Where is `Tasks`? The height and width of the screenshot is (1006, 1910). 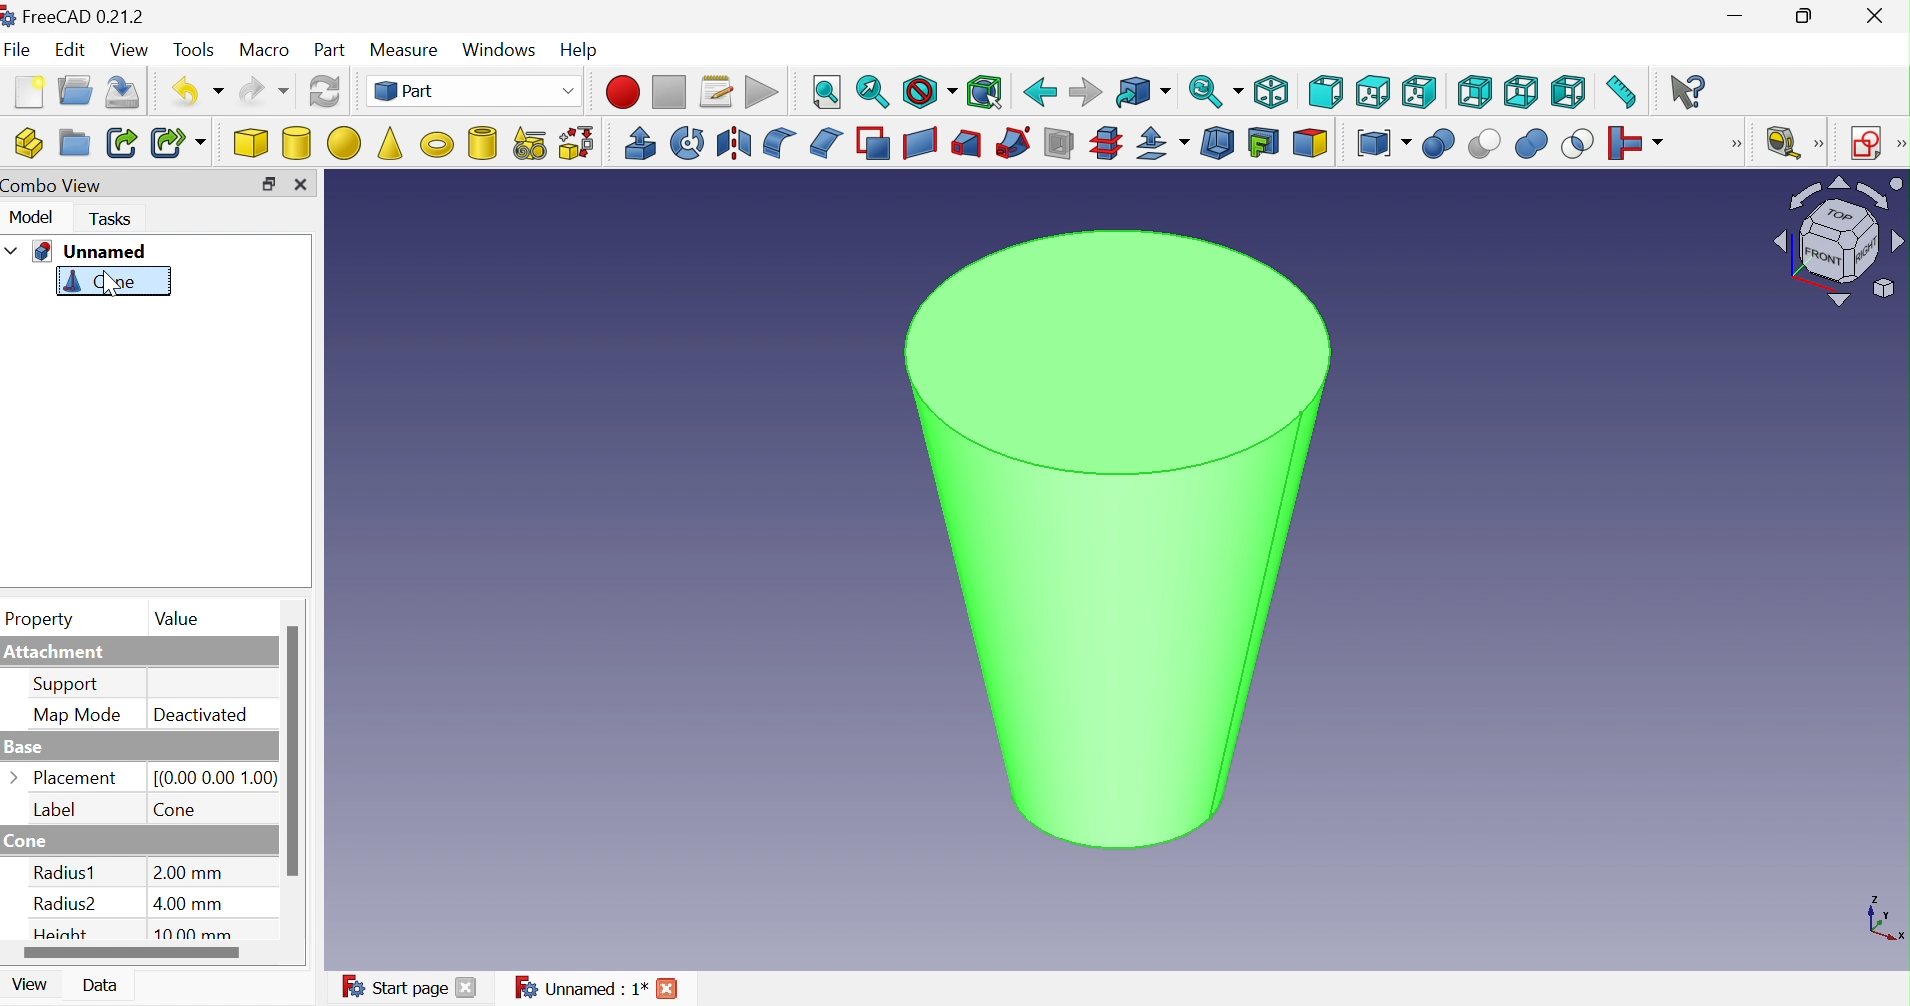
Tasks is located at coordinates (109, 220).